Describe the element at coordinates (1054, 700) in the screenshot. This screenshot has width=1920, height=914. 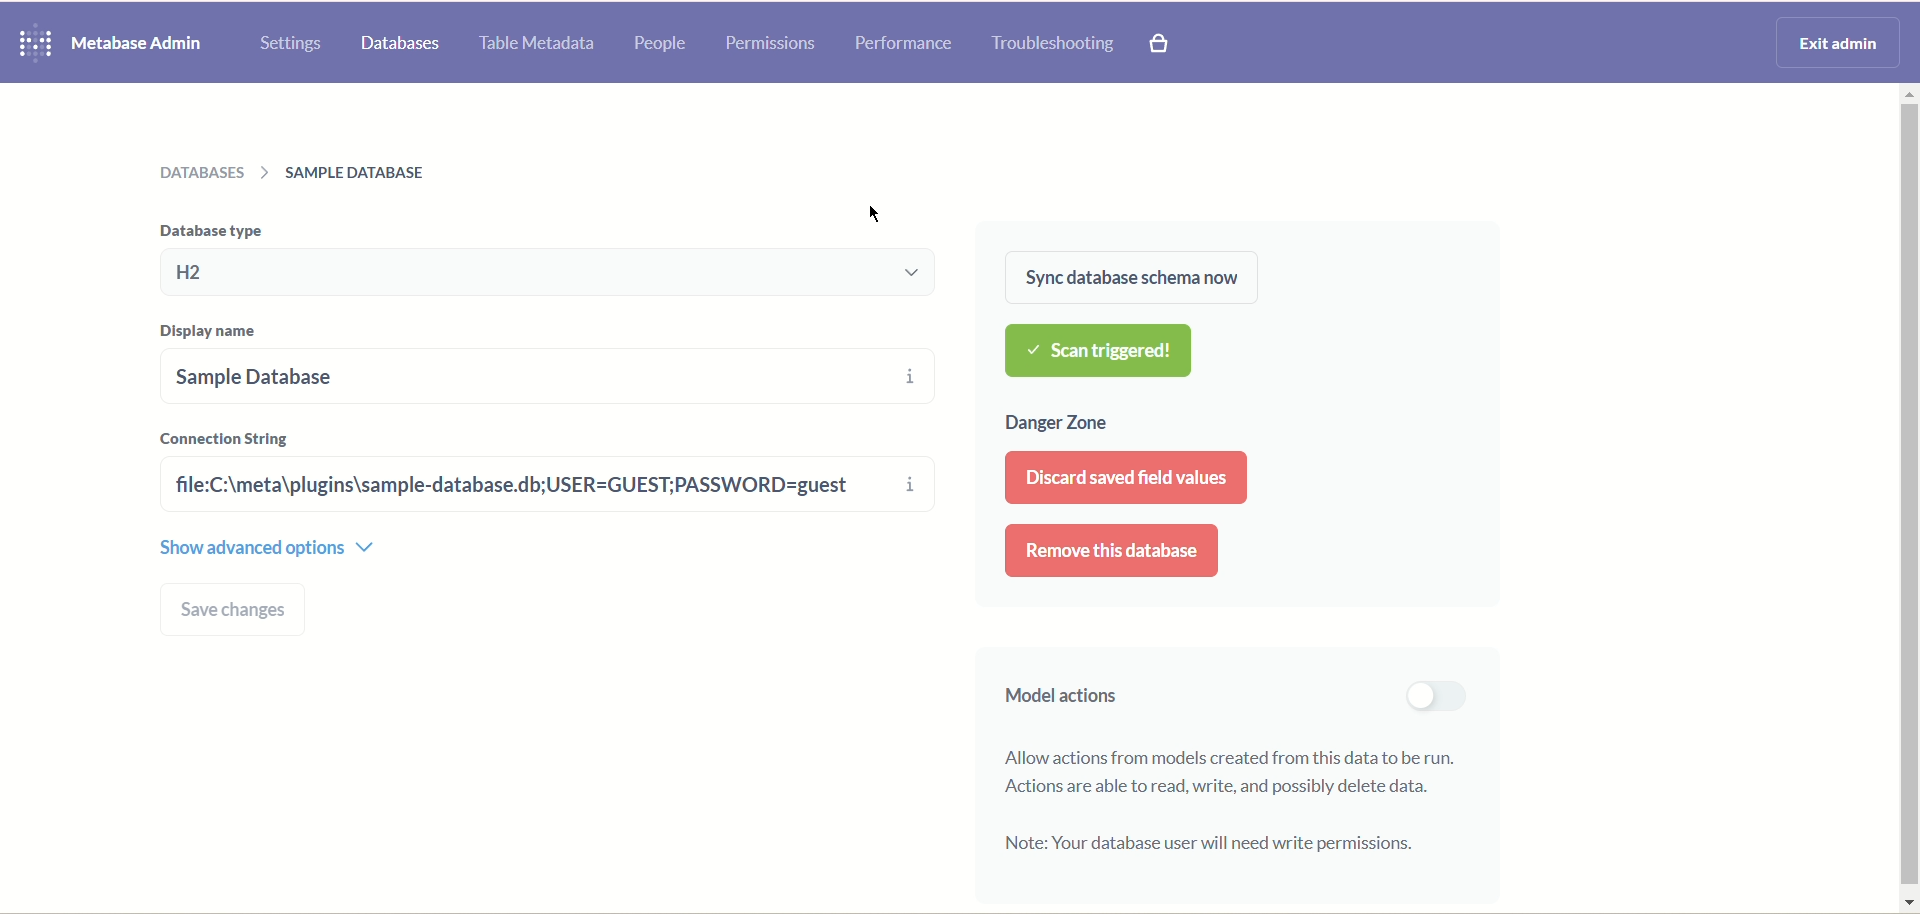
I see `model actions` at that location.